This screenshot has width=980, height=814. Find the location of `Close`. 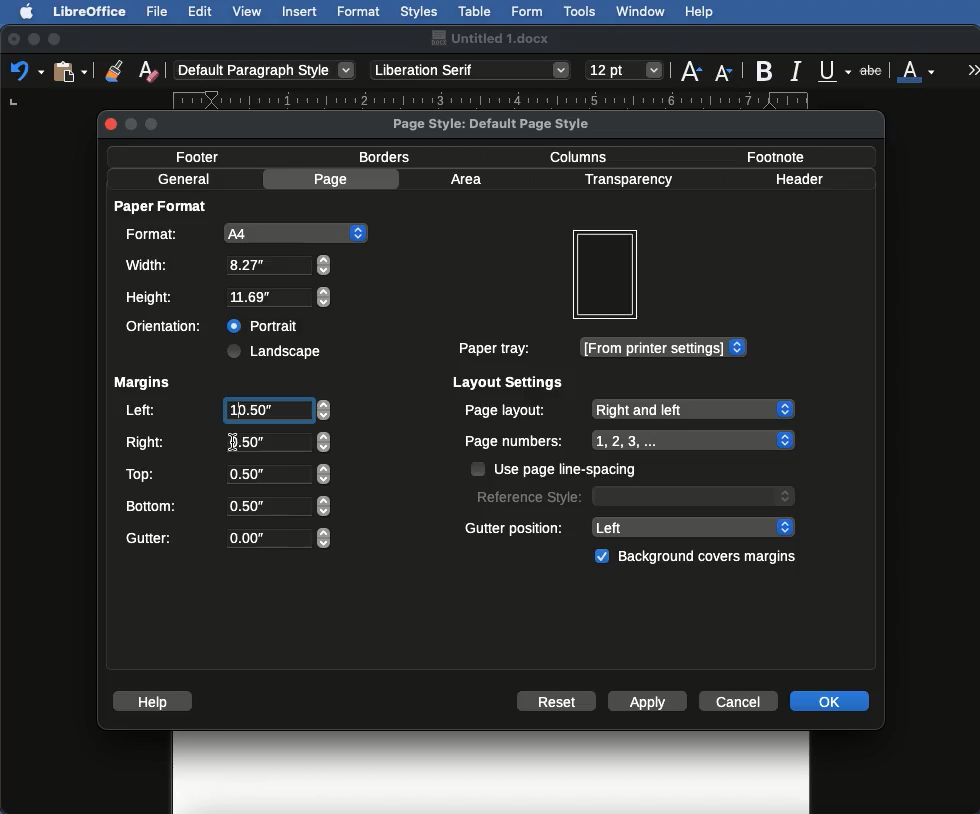

Close is located at coordinates (14, 40).